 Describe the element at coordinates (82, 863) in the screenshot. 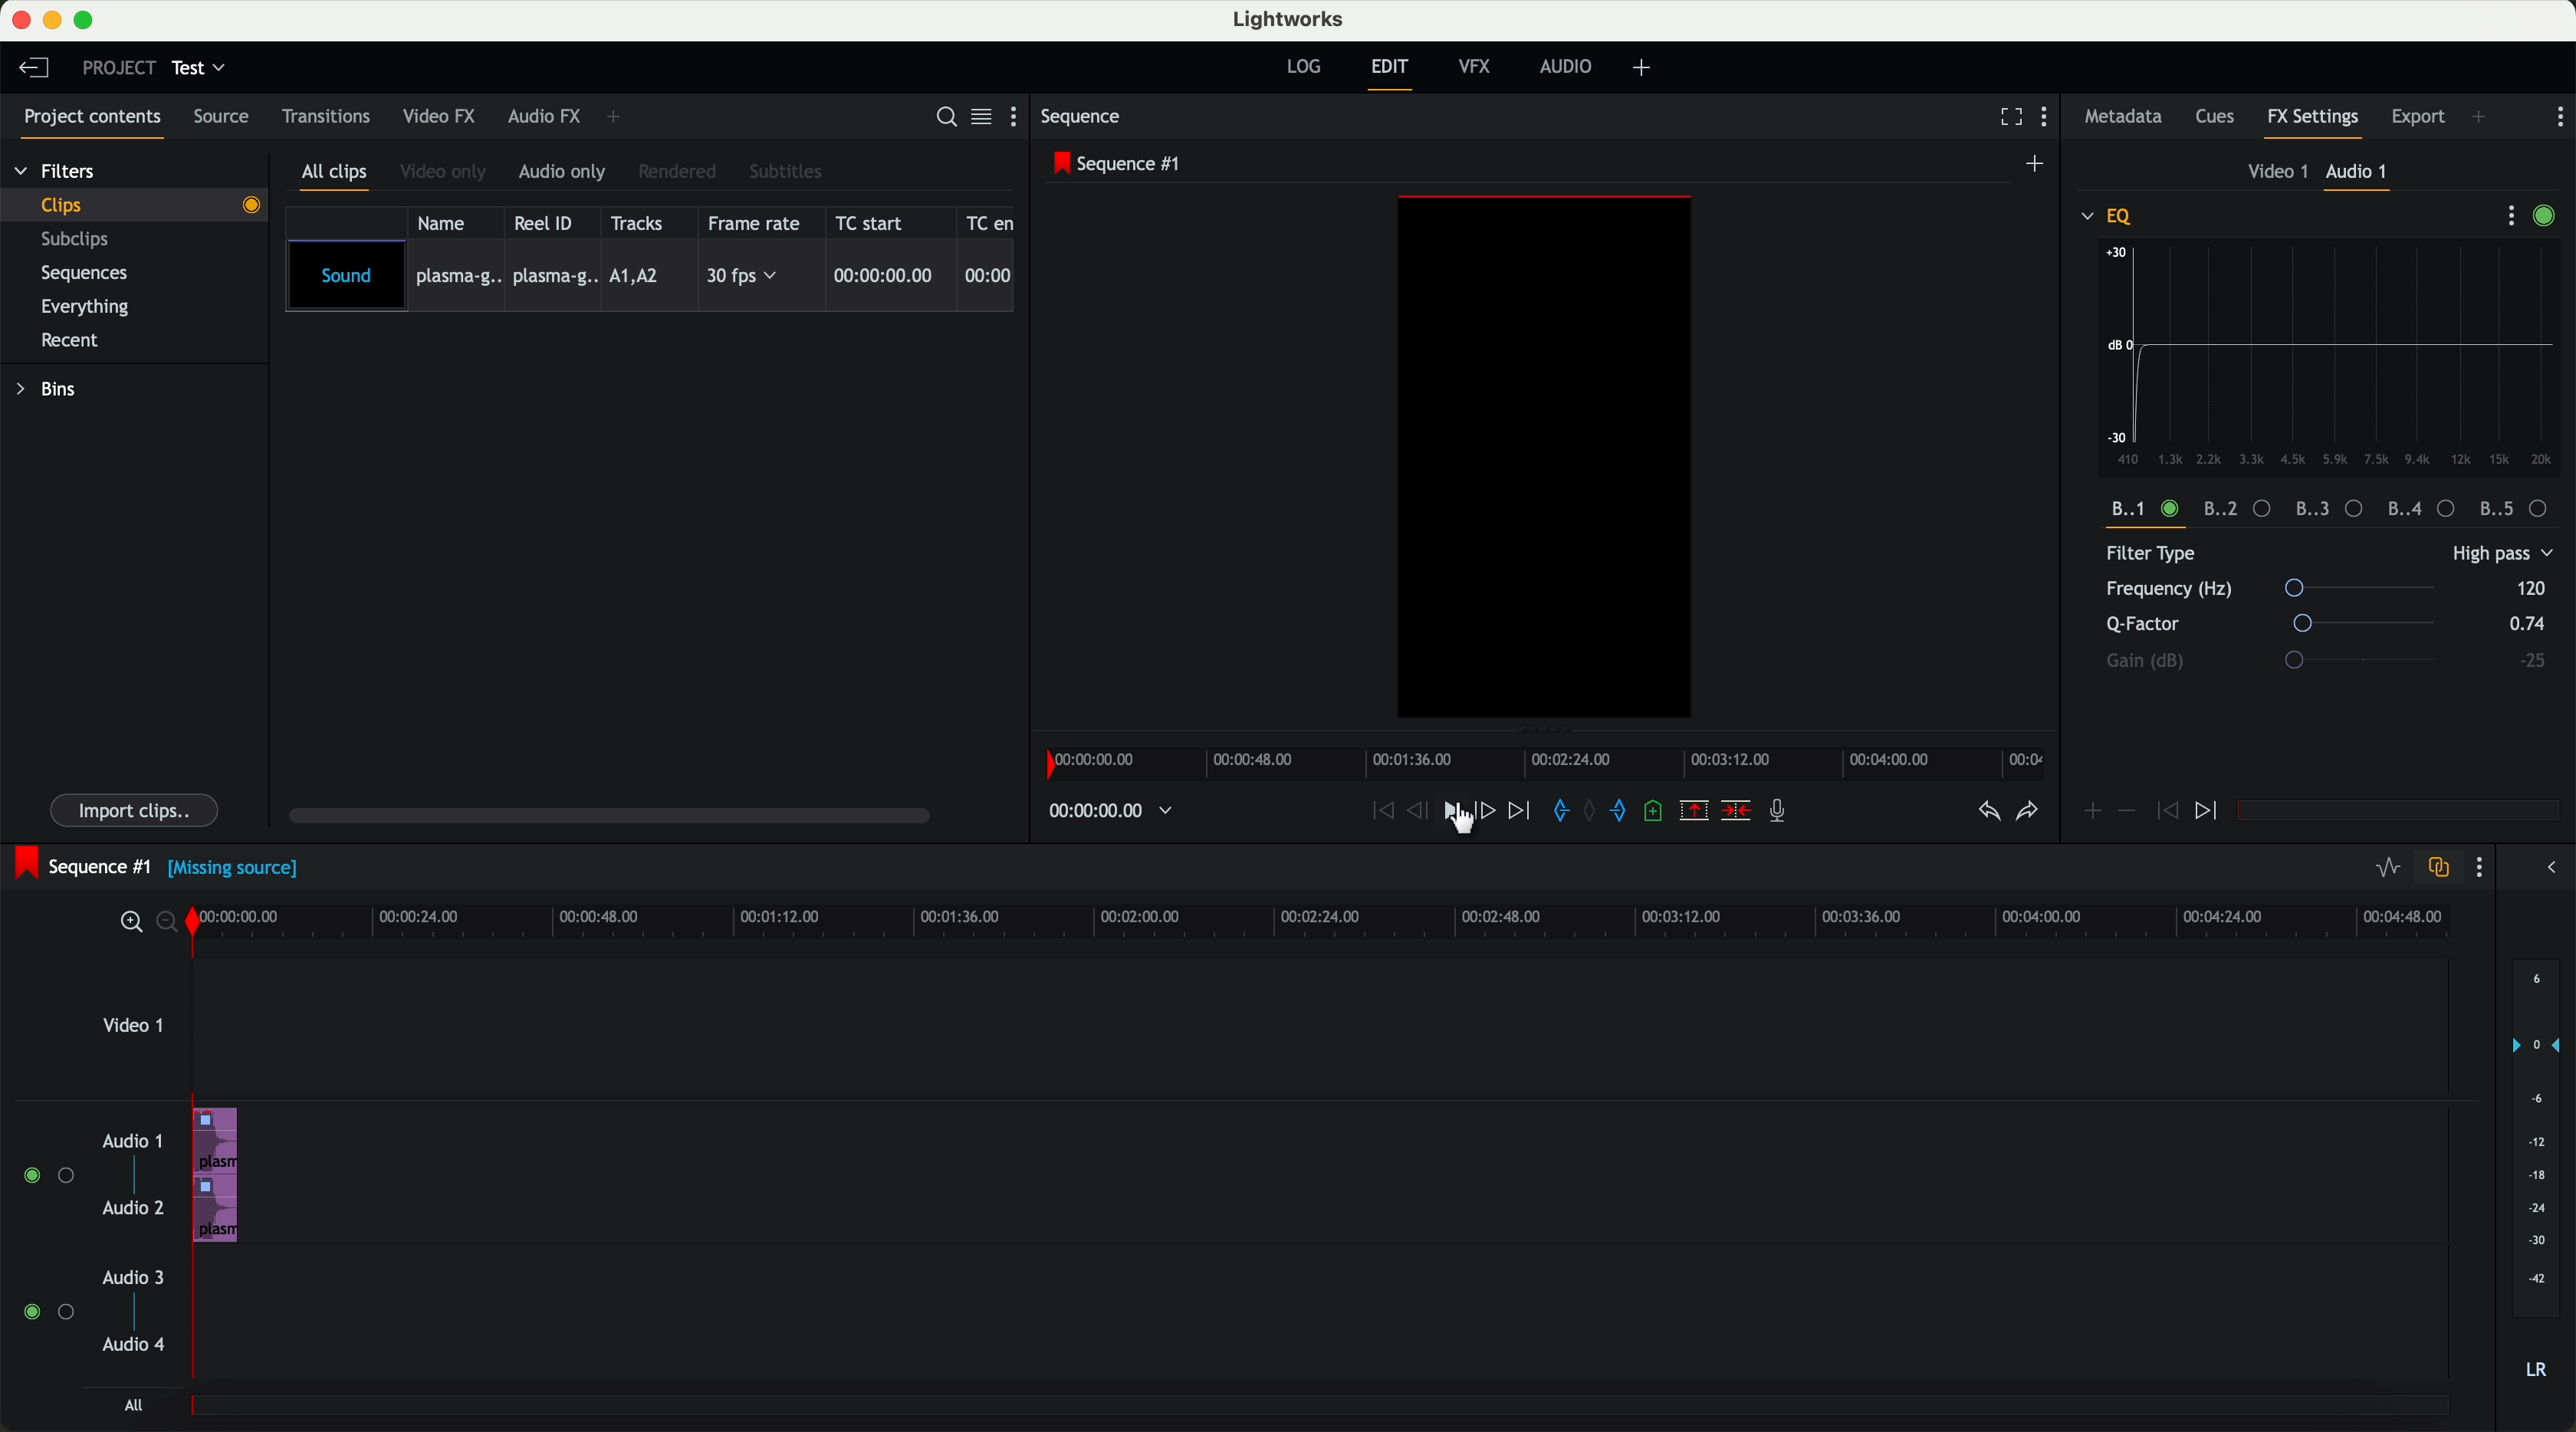

I see `sequence #1` at that location.